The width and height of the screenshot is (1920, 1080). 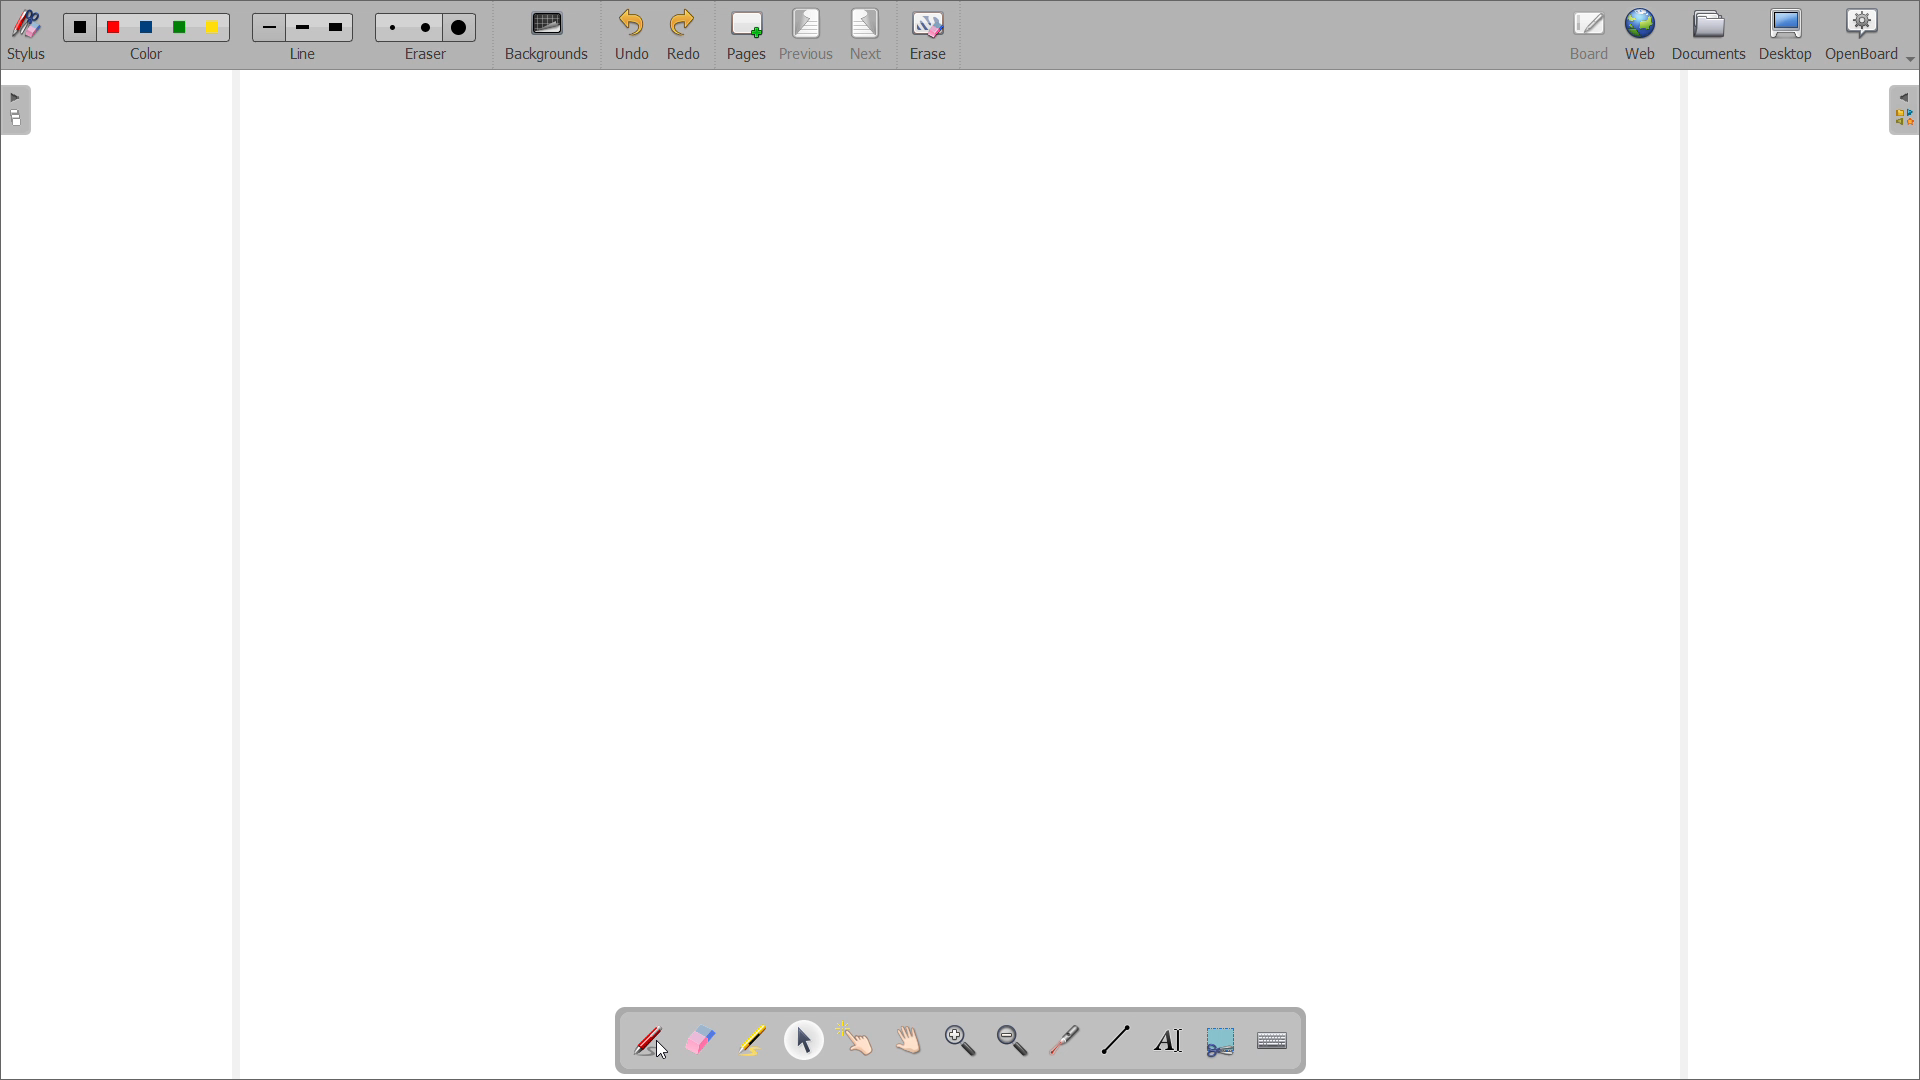 I want to click on erase, so click(x=928, y=35).